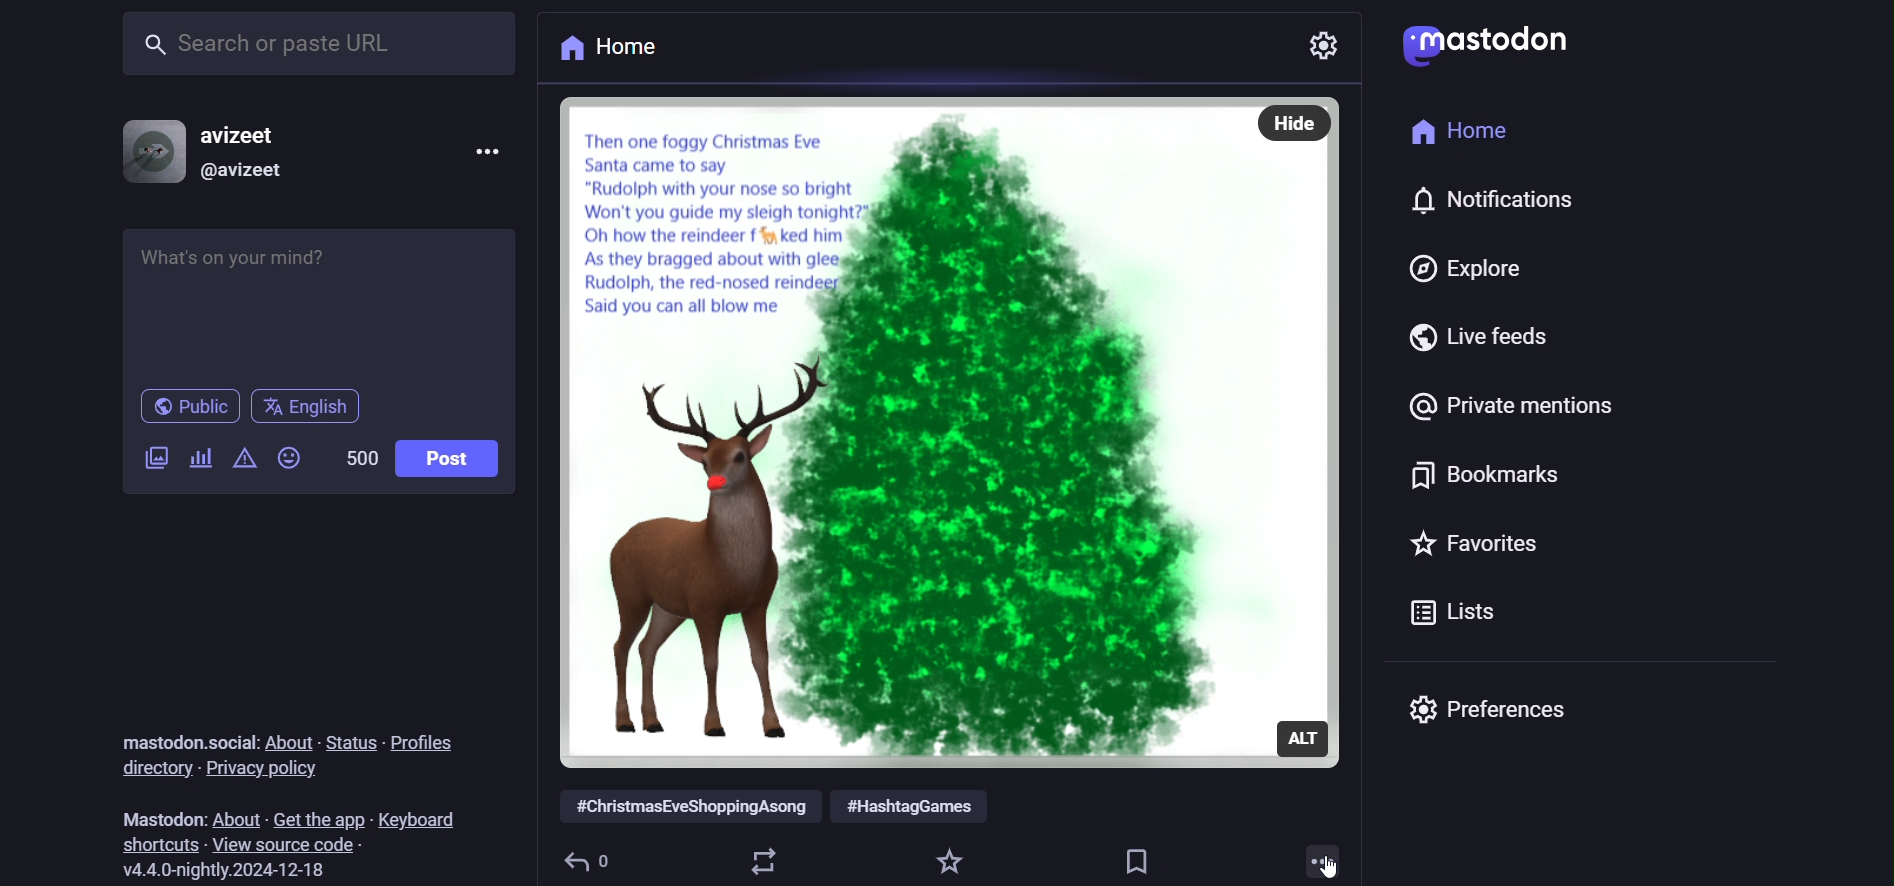  What do you see at coordinates (307, 409) in the screenshot?
I see `english` at bounding box center [307, 409].